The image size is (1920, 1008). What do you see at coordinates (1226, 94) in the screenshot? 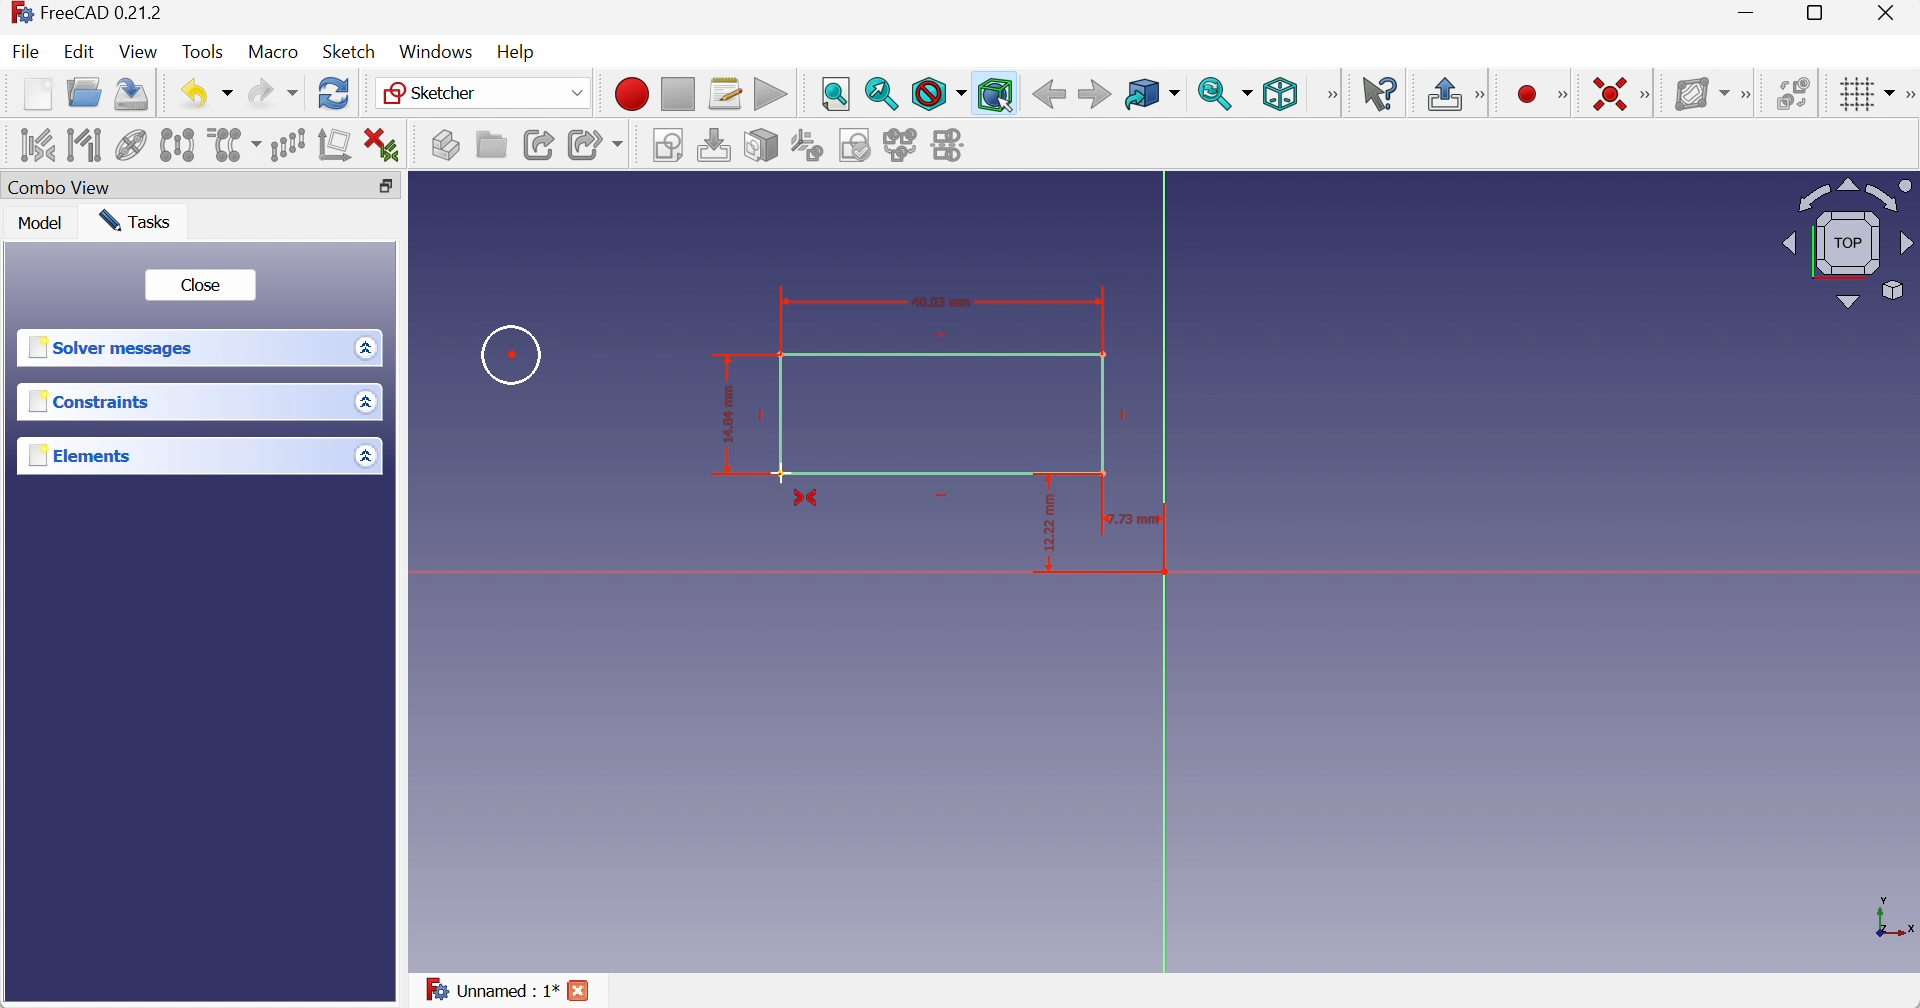
I see `Sync view` at bounding box center [1226, 94].